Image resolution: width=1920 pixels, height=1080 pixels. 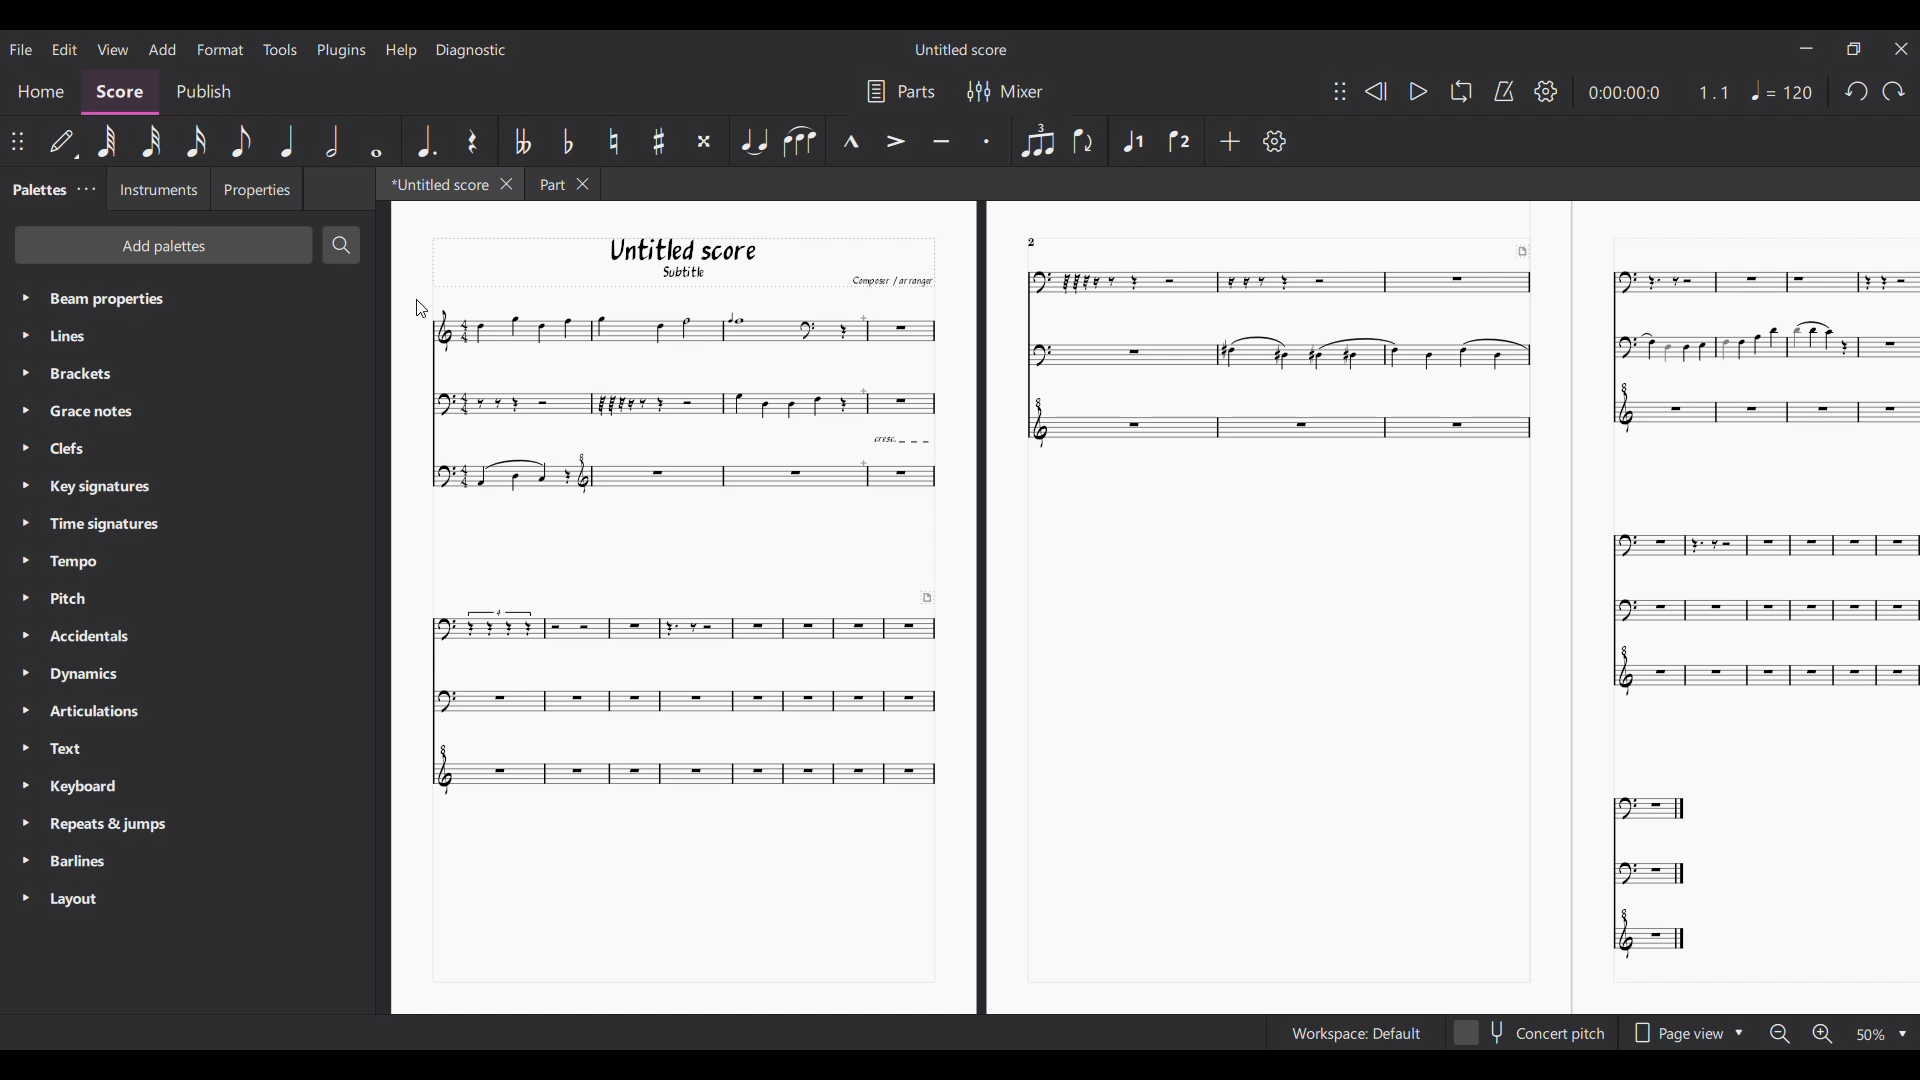 I want to click on Dynamics, so click(x=93, y=673).